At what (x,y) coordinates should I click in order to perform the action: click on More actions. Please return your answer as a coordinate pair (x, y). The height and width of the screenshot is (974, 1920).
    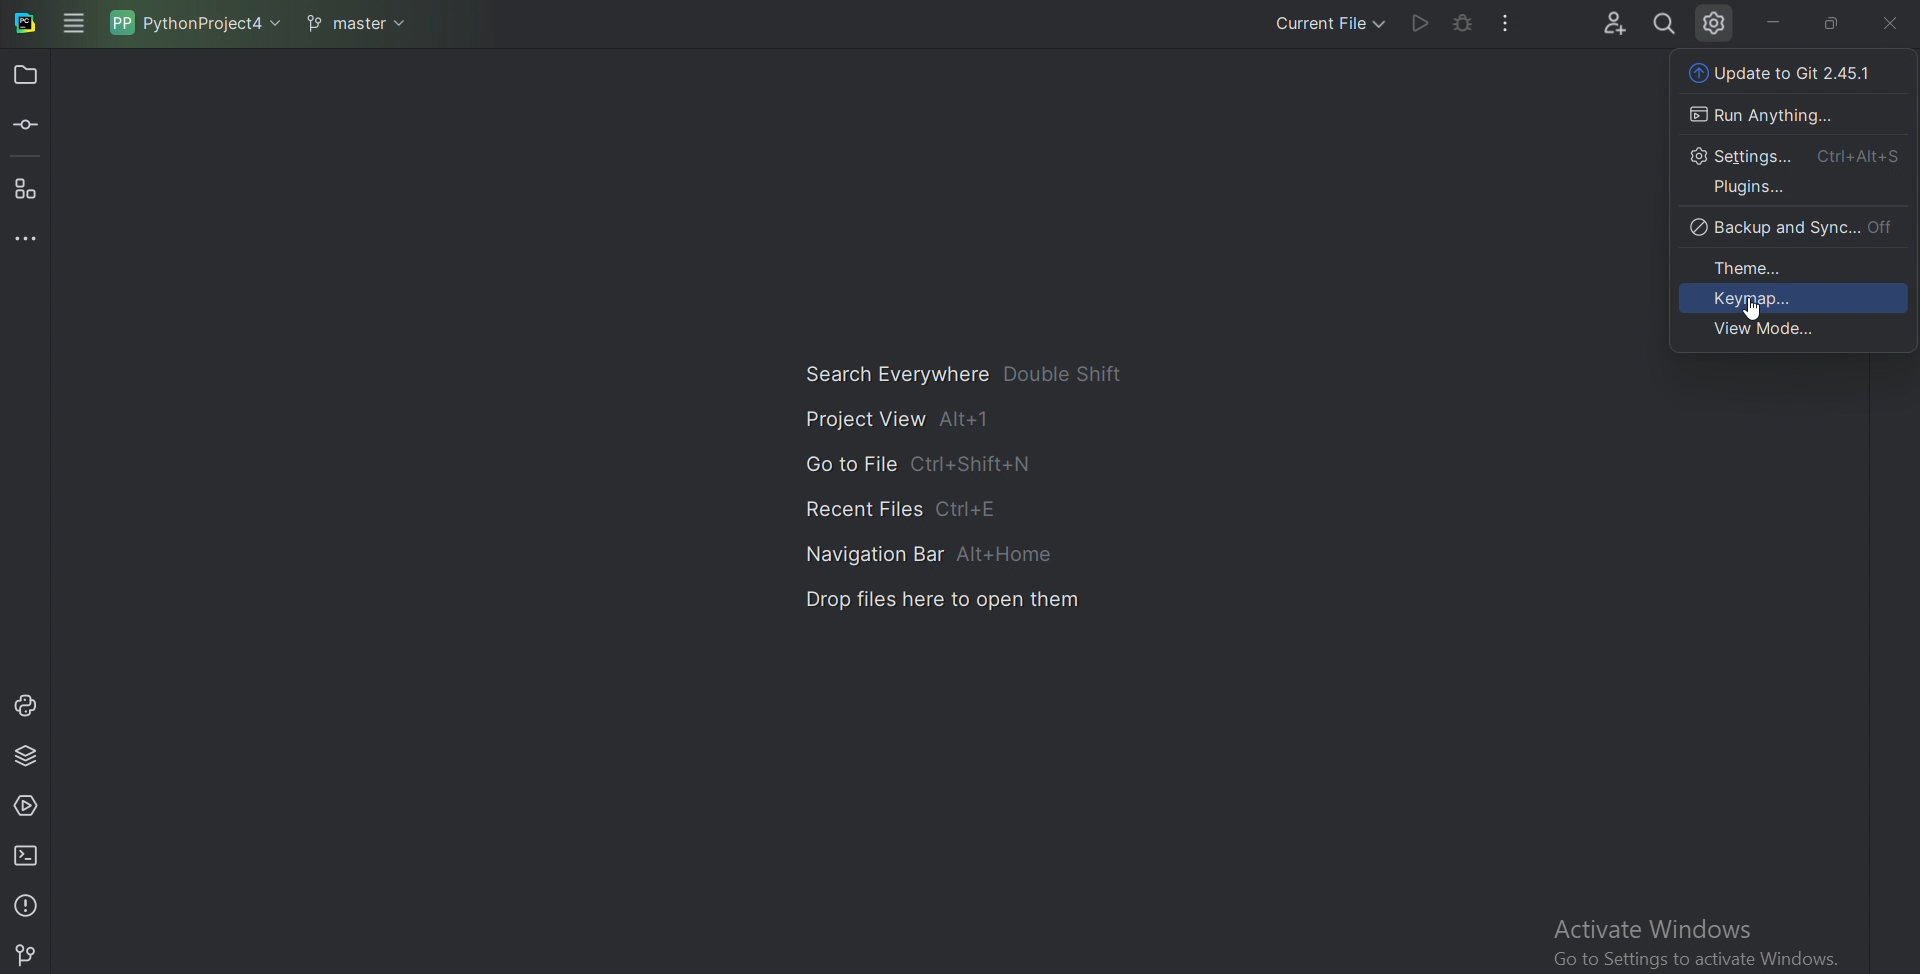
    Looking at the image, I should click on (1508, 22).